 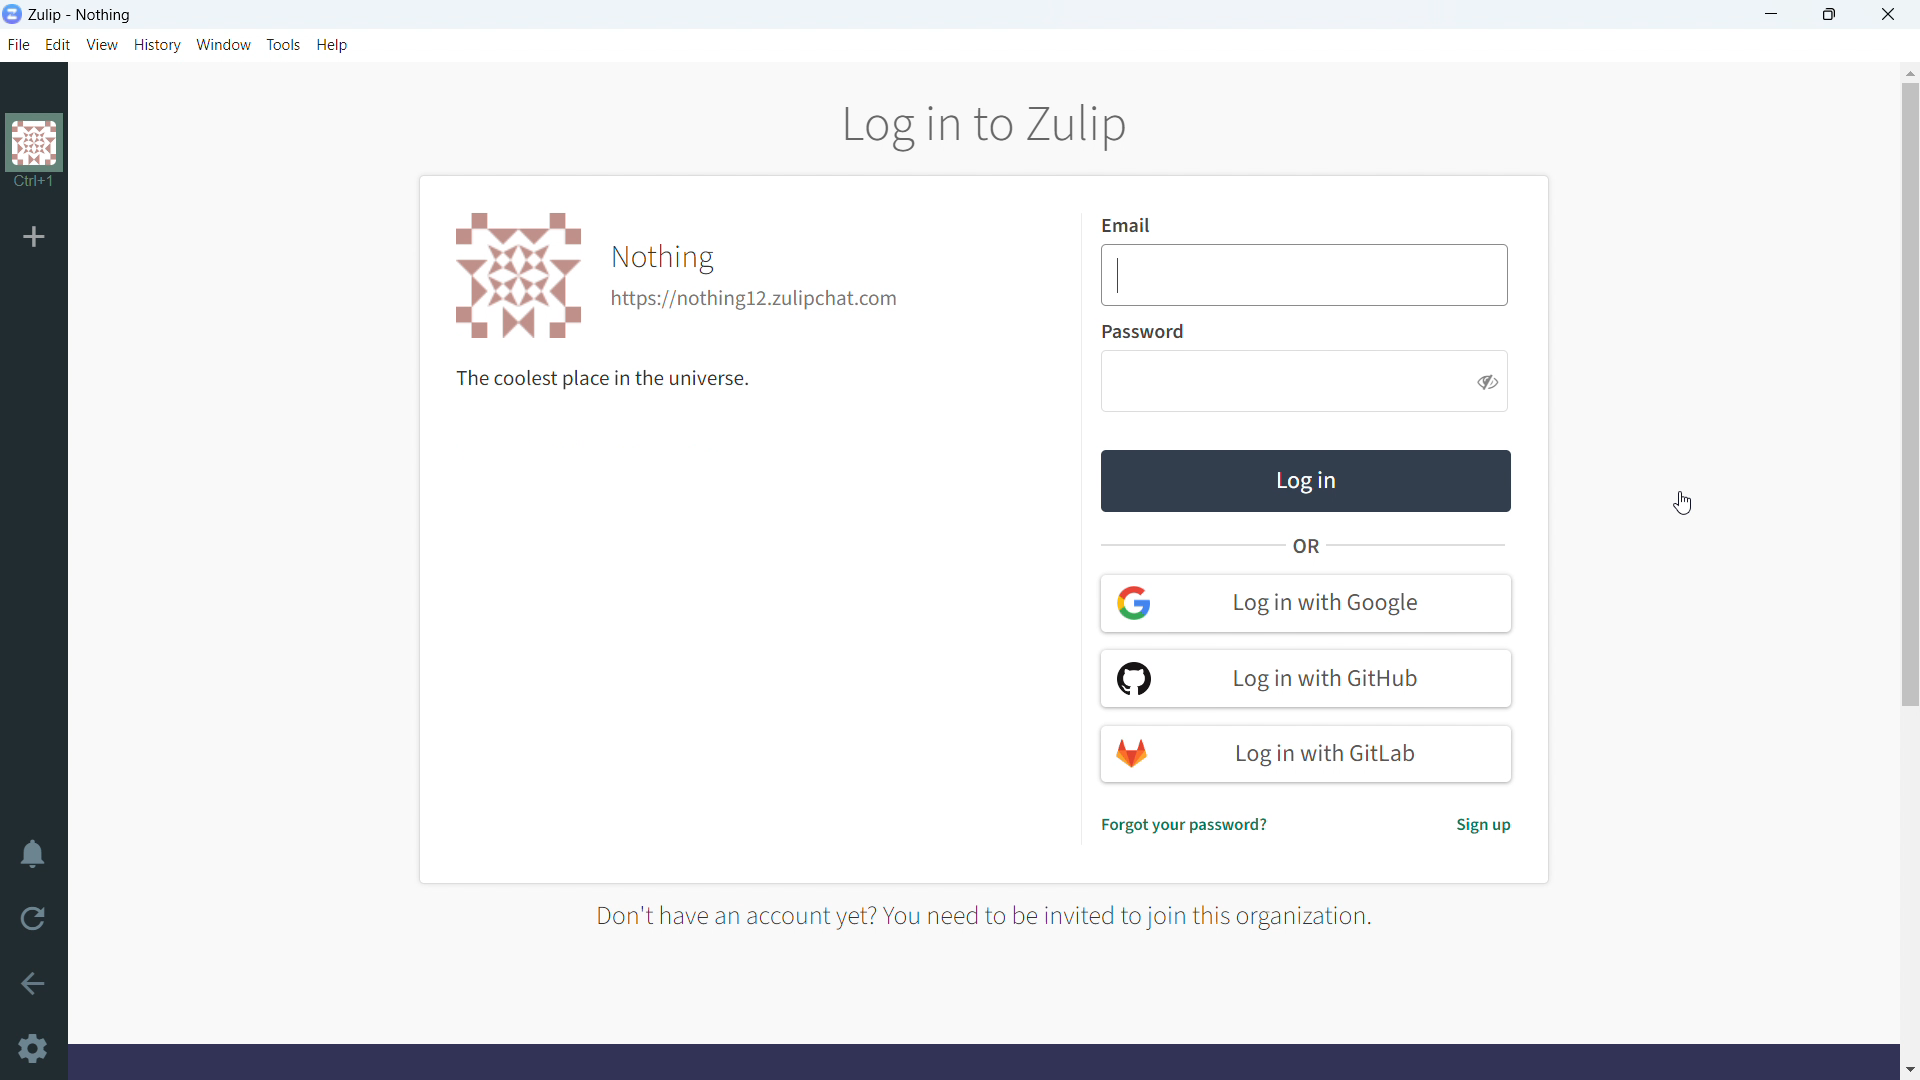 What do you see at coordinates (57, 44) in the screenshot?
I see `edit` at bounding box center [57, 44].